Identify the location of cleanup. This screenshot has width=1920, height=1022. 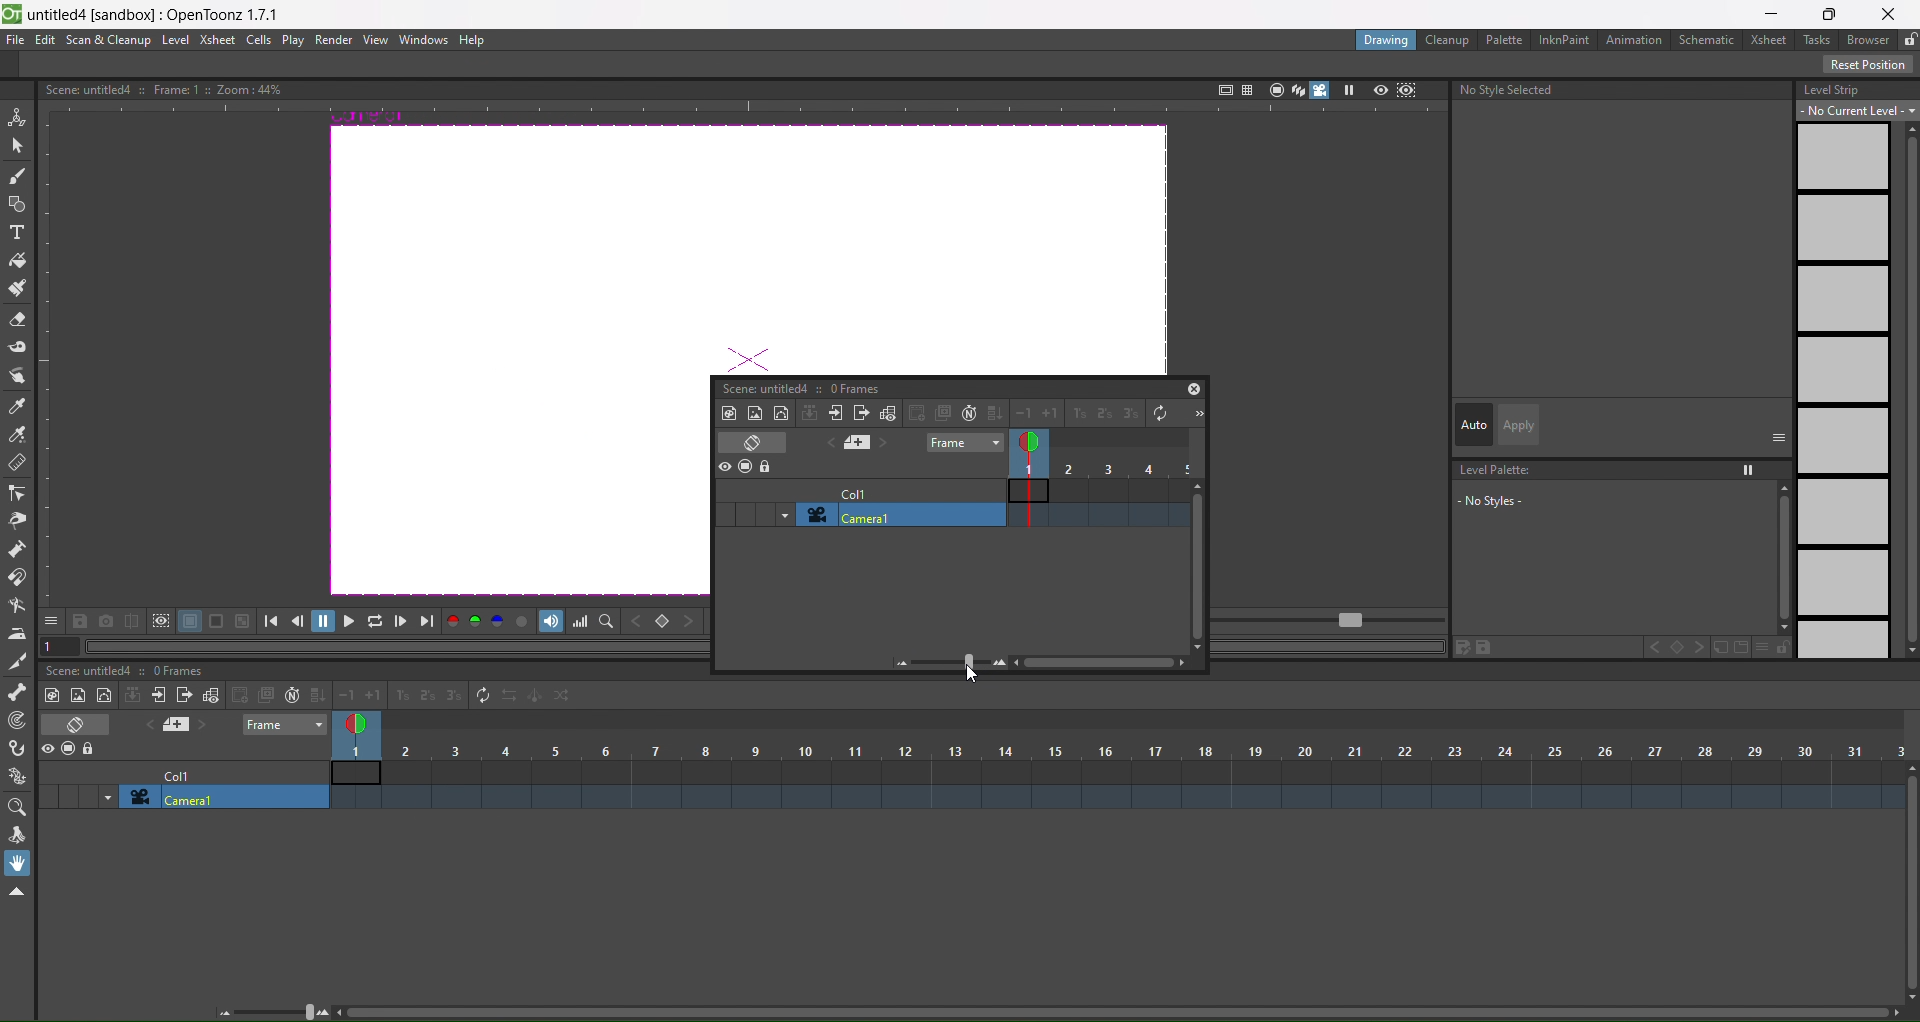
(1448, 40).